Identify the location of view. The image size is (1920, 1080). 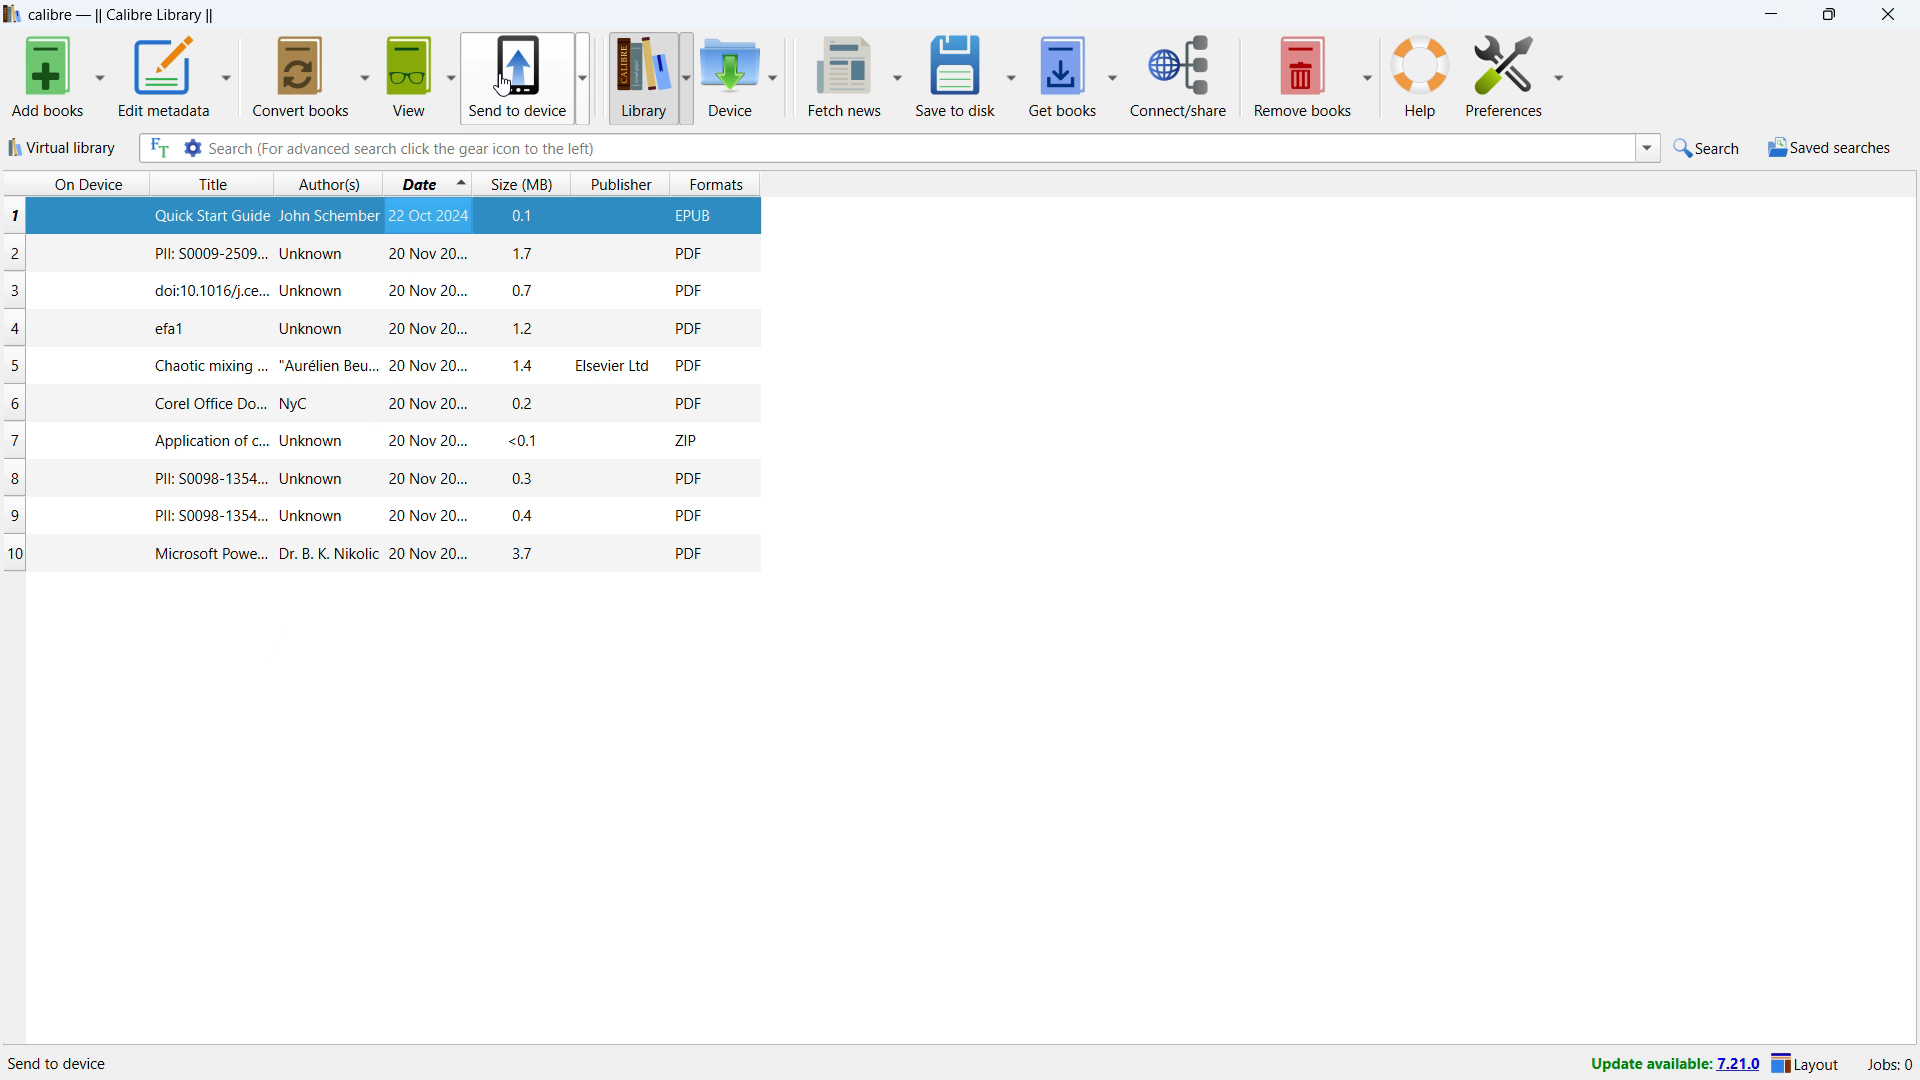
(409, 76).